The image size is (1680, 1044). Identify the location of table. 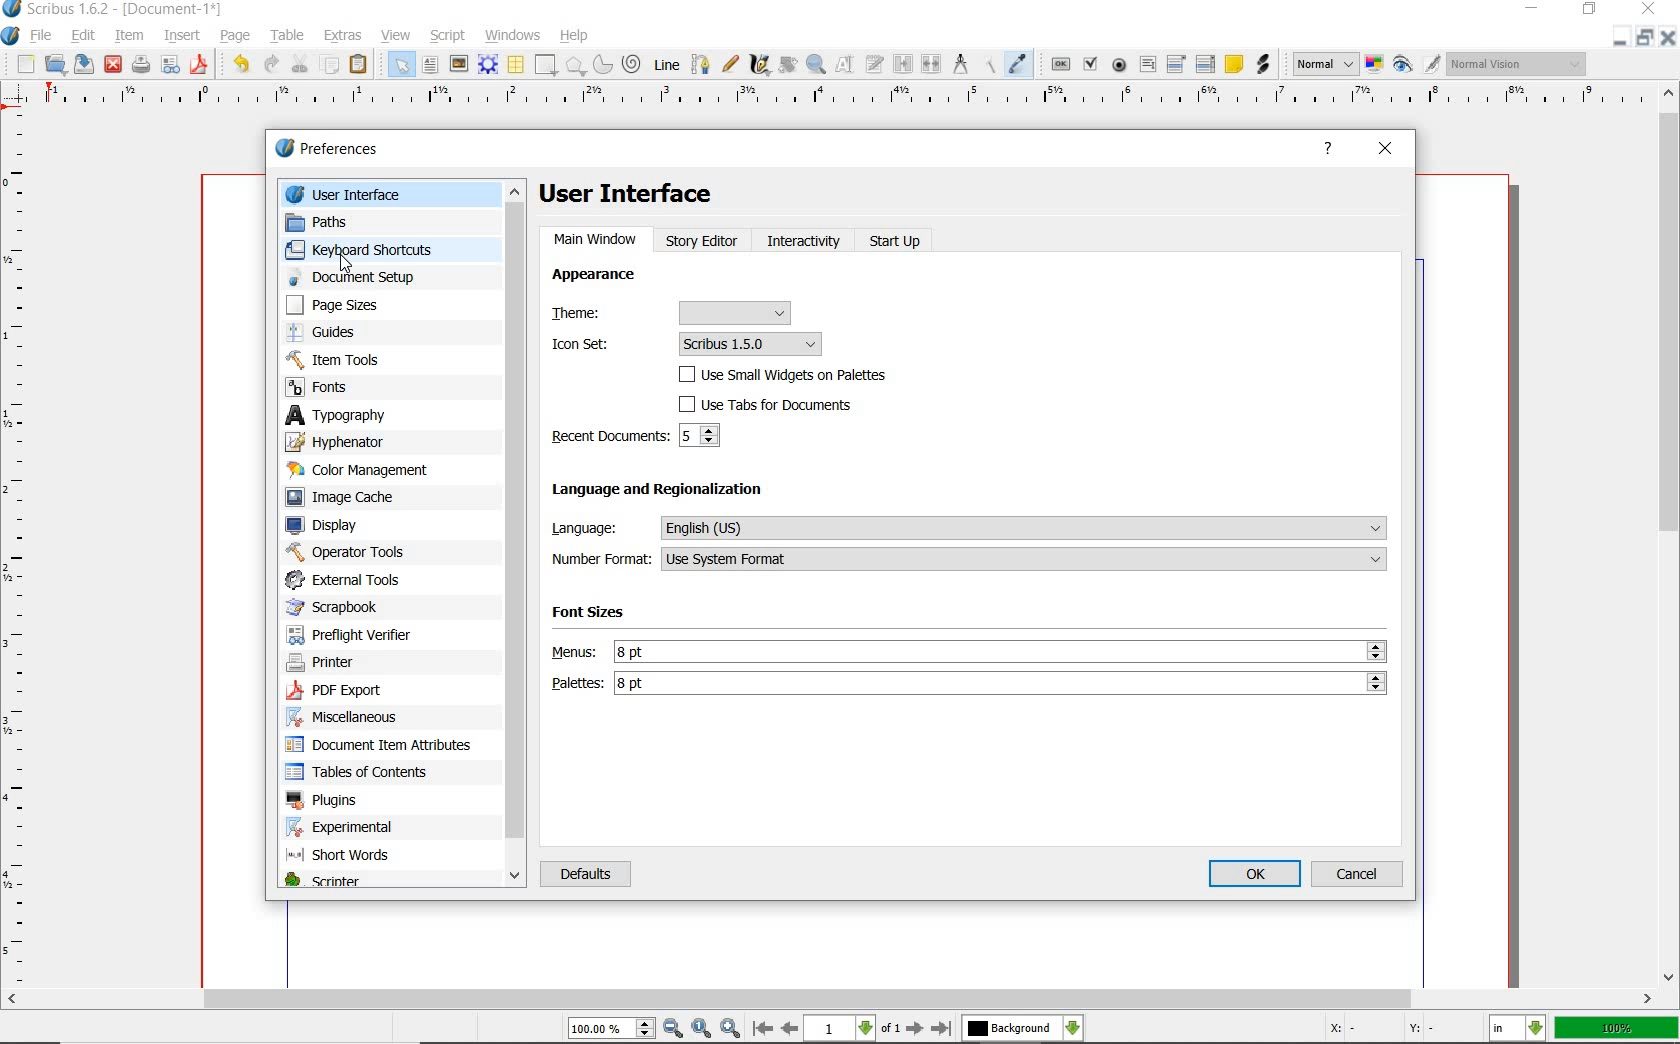
(290, 34).